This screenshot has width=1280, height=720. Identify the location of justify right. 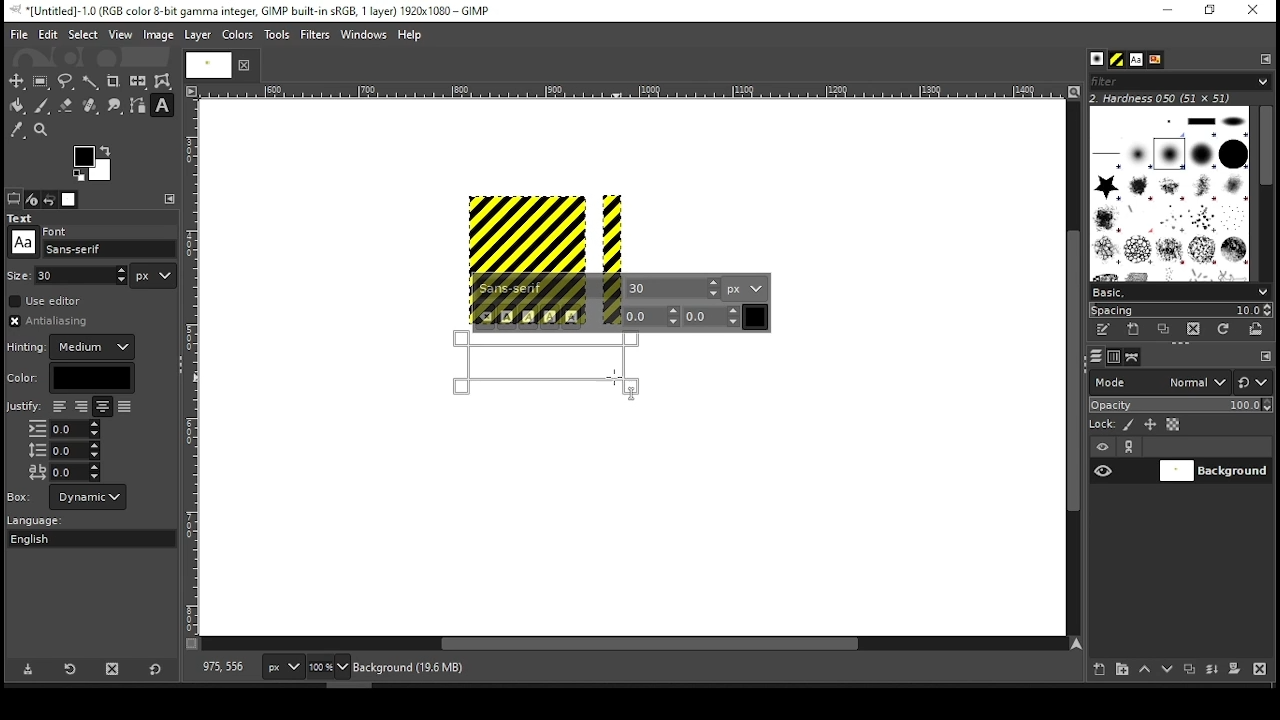
(80, 408).